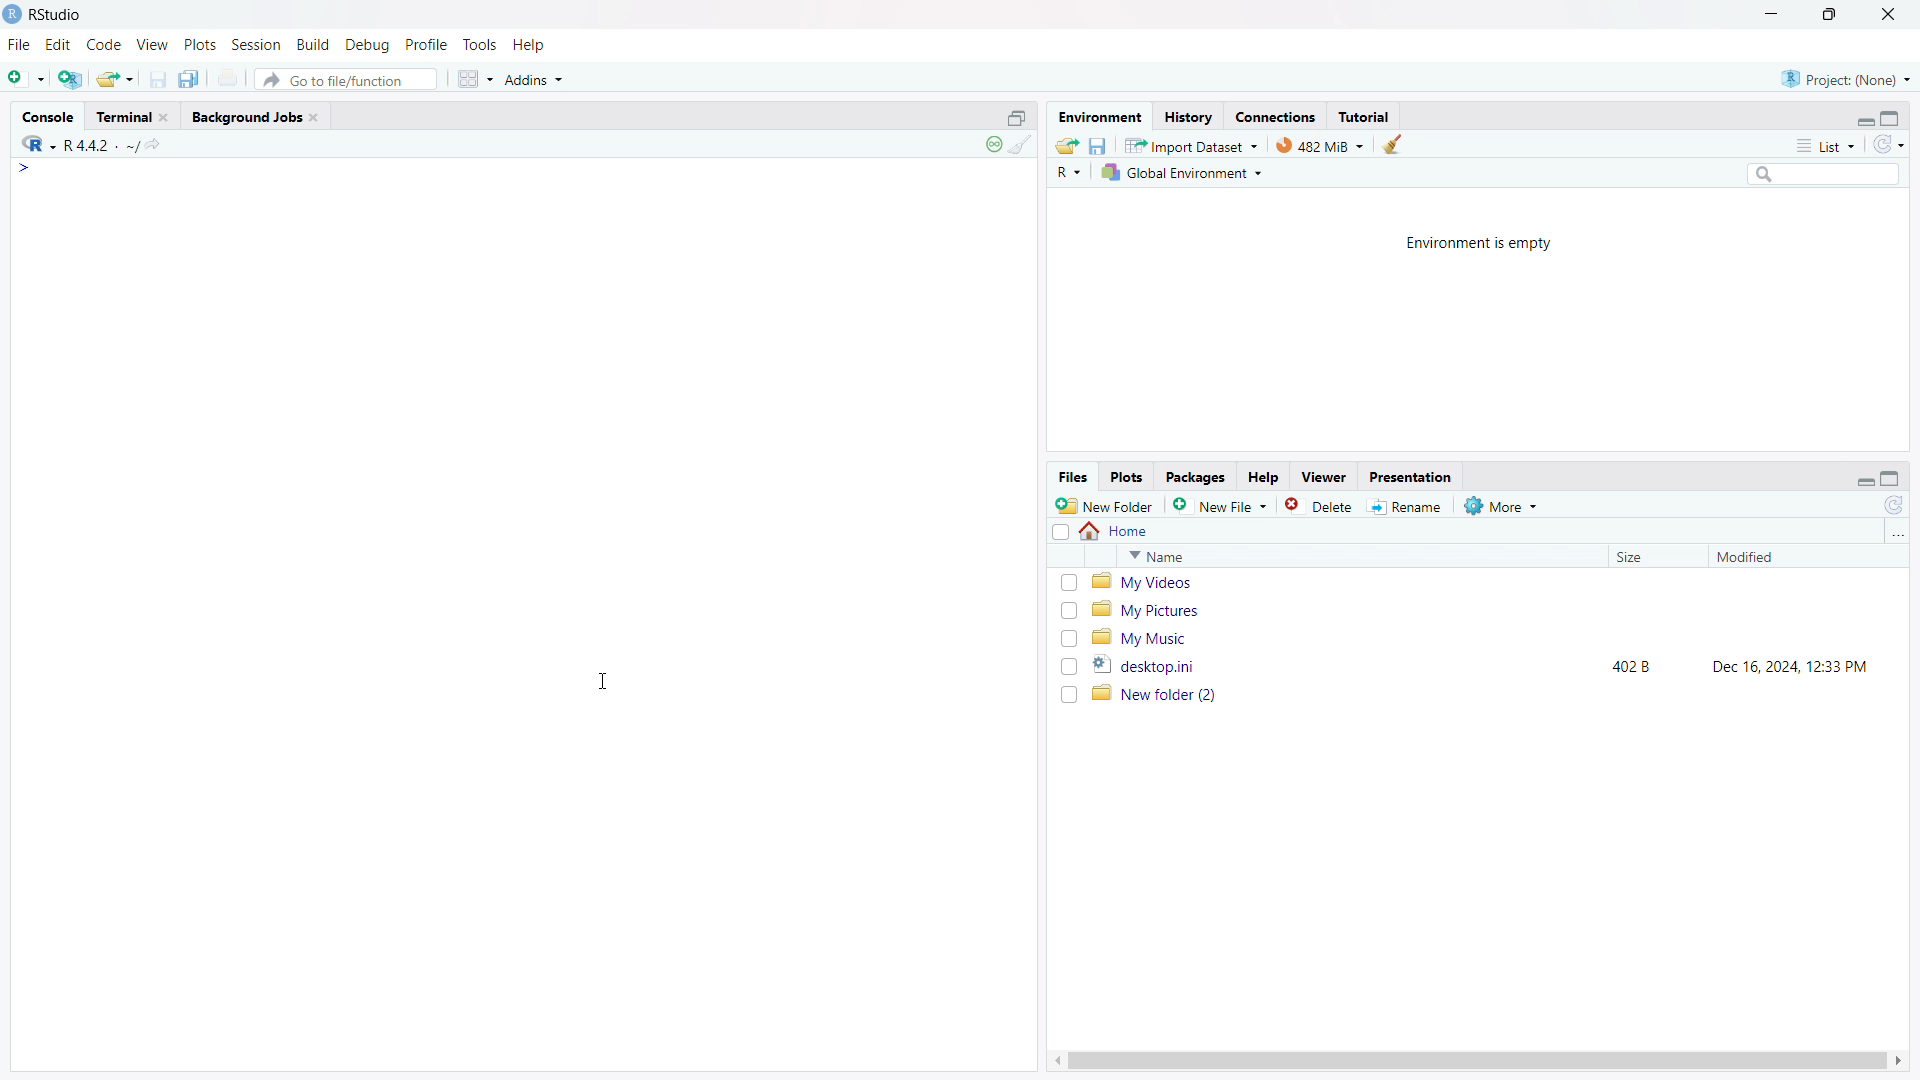 The height and width of the screenshot is (1080, 1920). What do you see at coordinates (1768, 15) in the screenshot?
I see `minimize` at bounding box center [1768, 15].